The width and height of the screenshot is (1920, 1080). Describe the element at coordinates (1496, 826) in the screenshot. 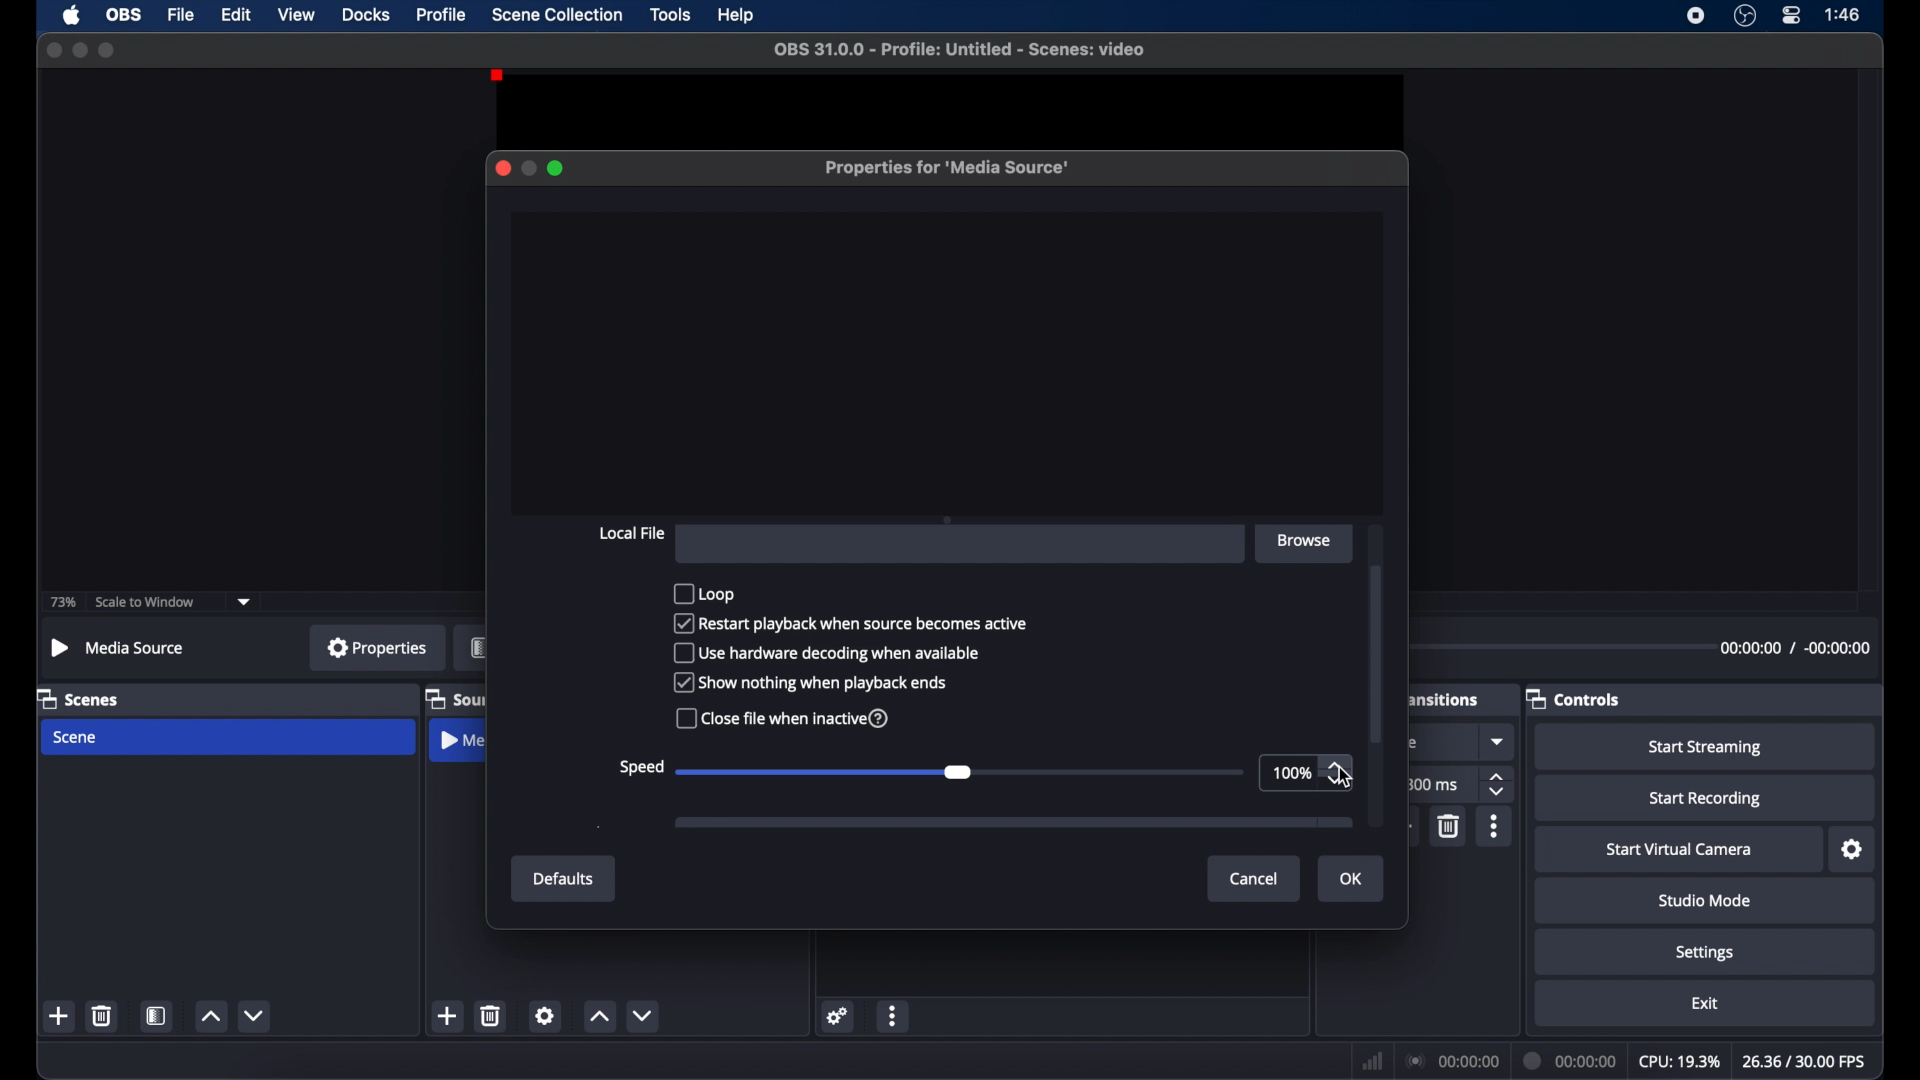

I see `more options` at that location.